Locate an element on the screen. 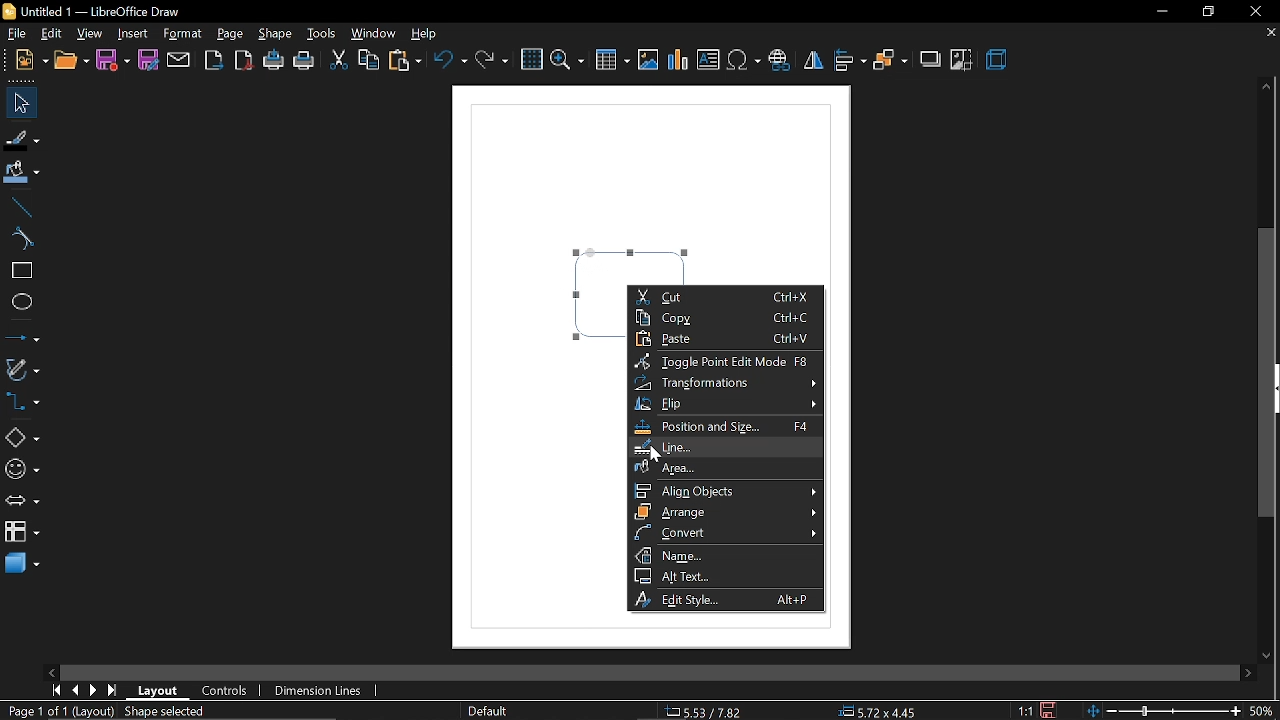 This screenshot has width=1280, height=720. help is located at coordinates (429, 34).